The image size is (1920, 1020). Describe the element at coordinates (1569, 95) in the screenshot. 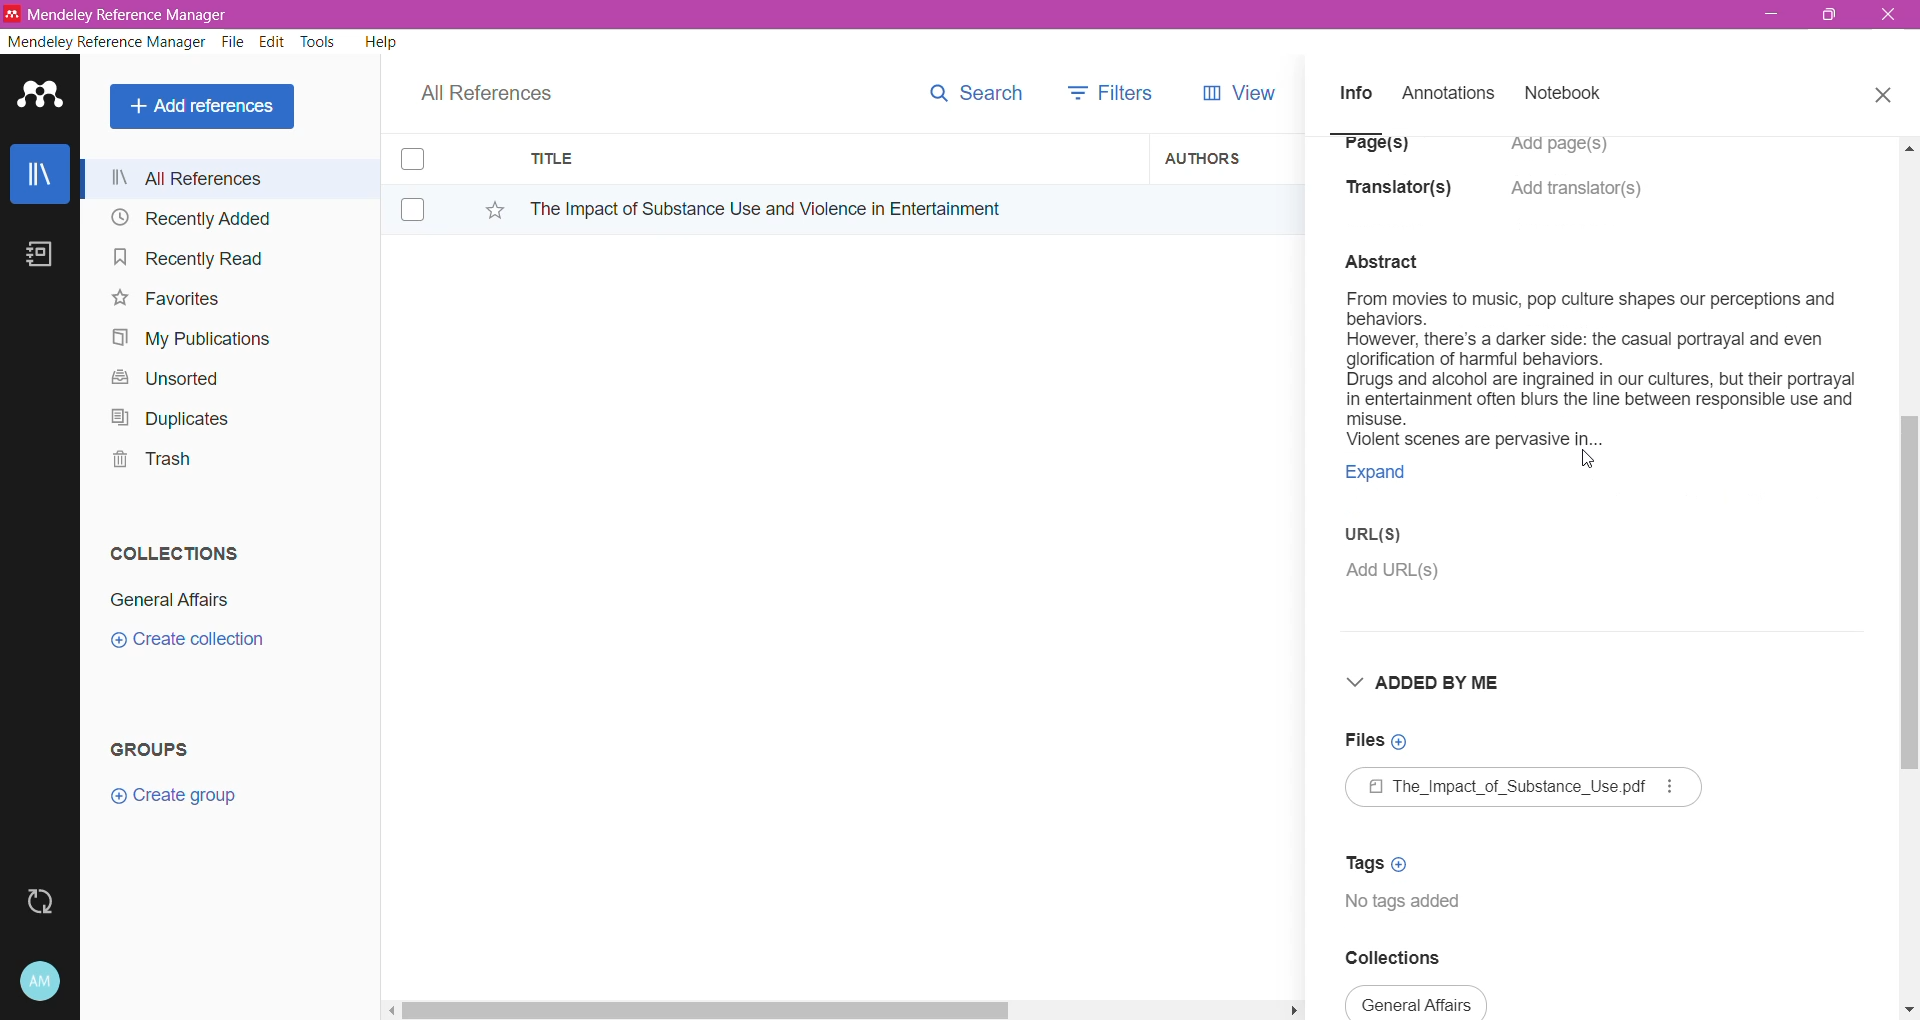

I see `Notebook` at that location.